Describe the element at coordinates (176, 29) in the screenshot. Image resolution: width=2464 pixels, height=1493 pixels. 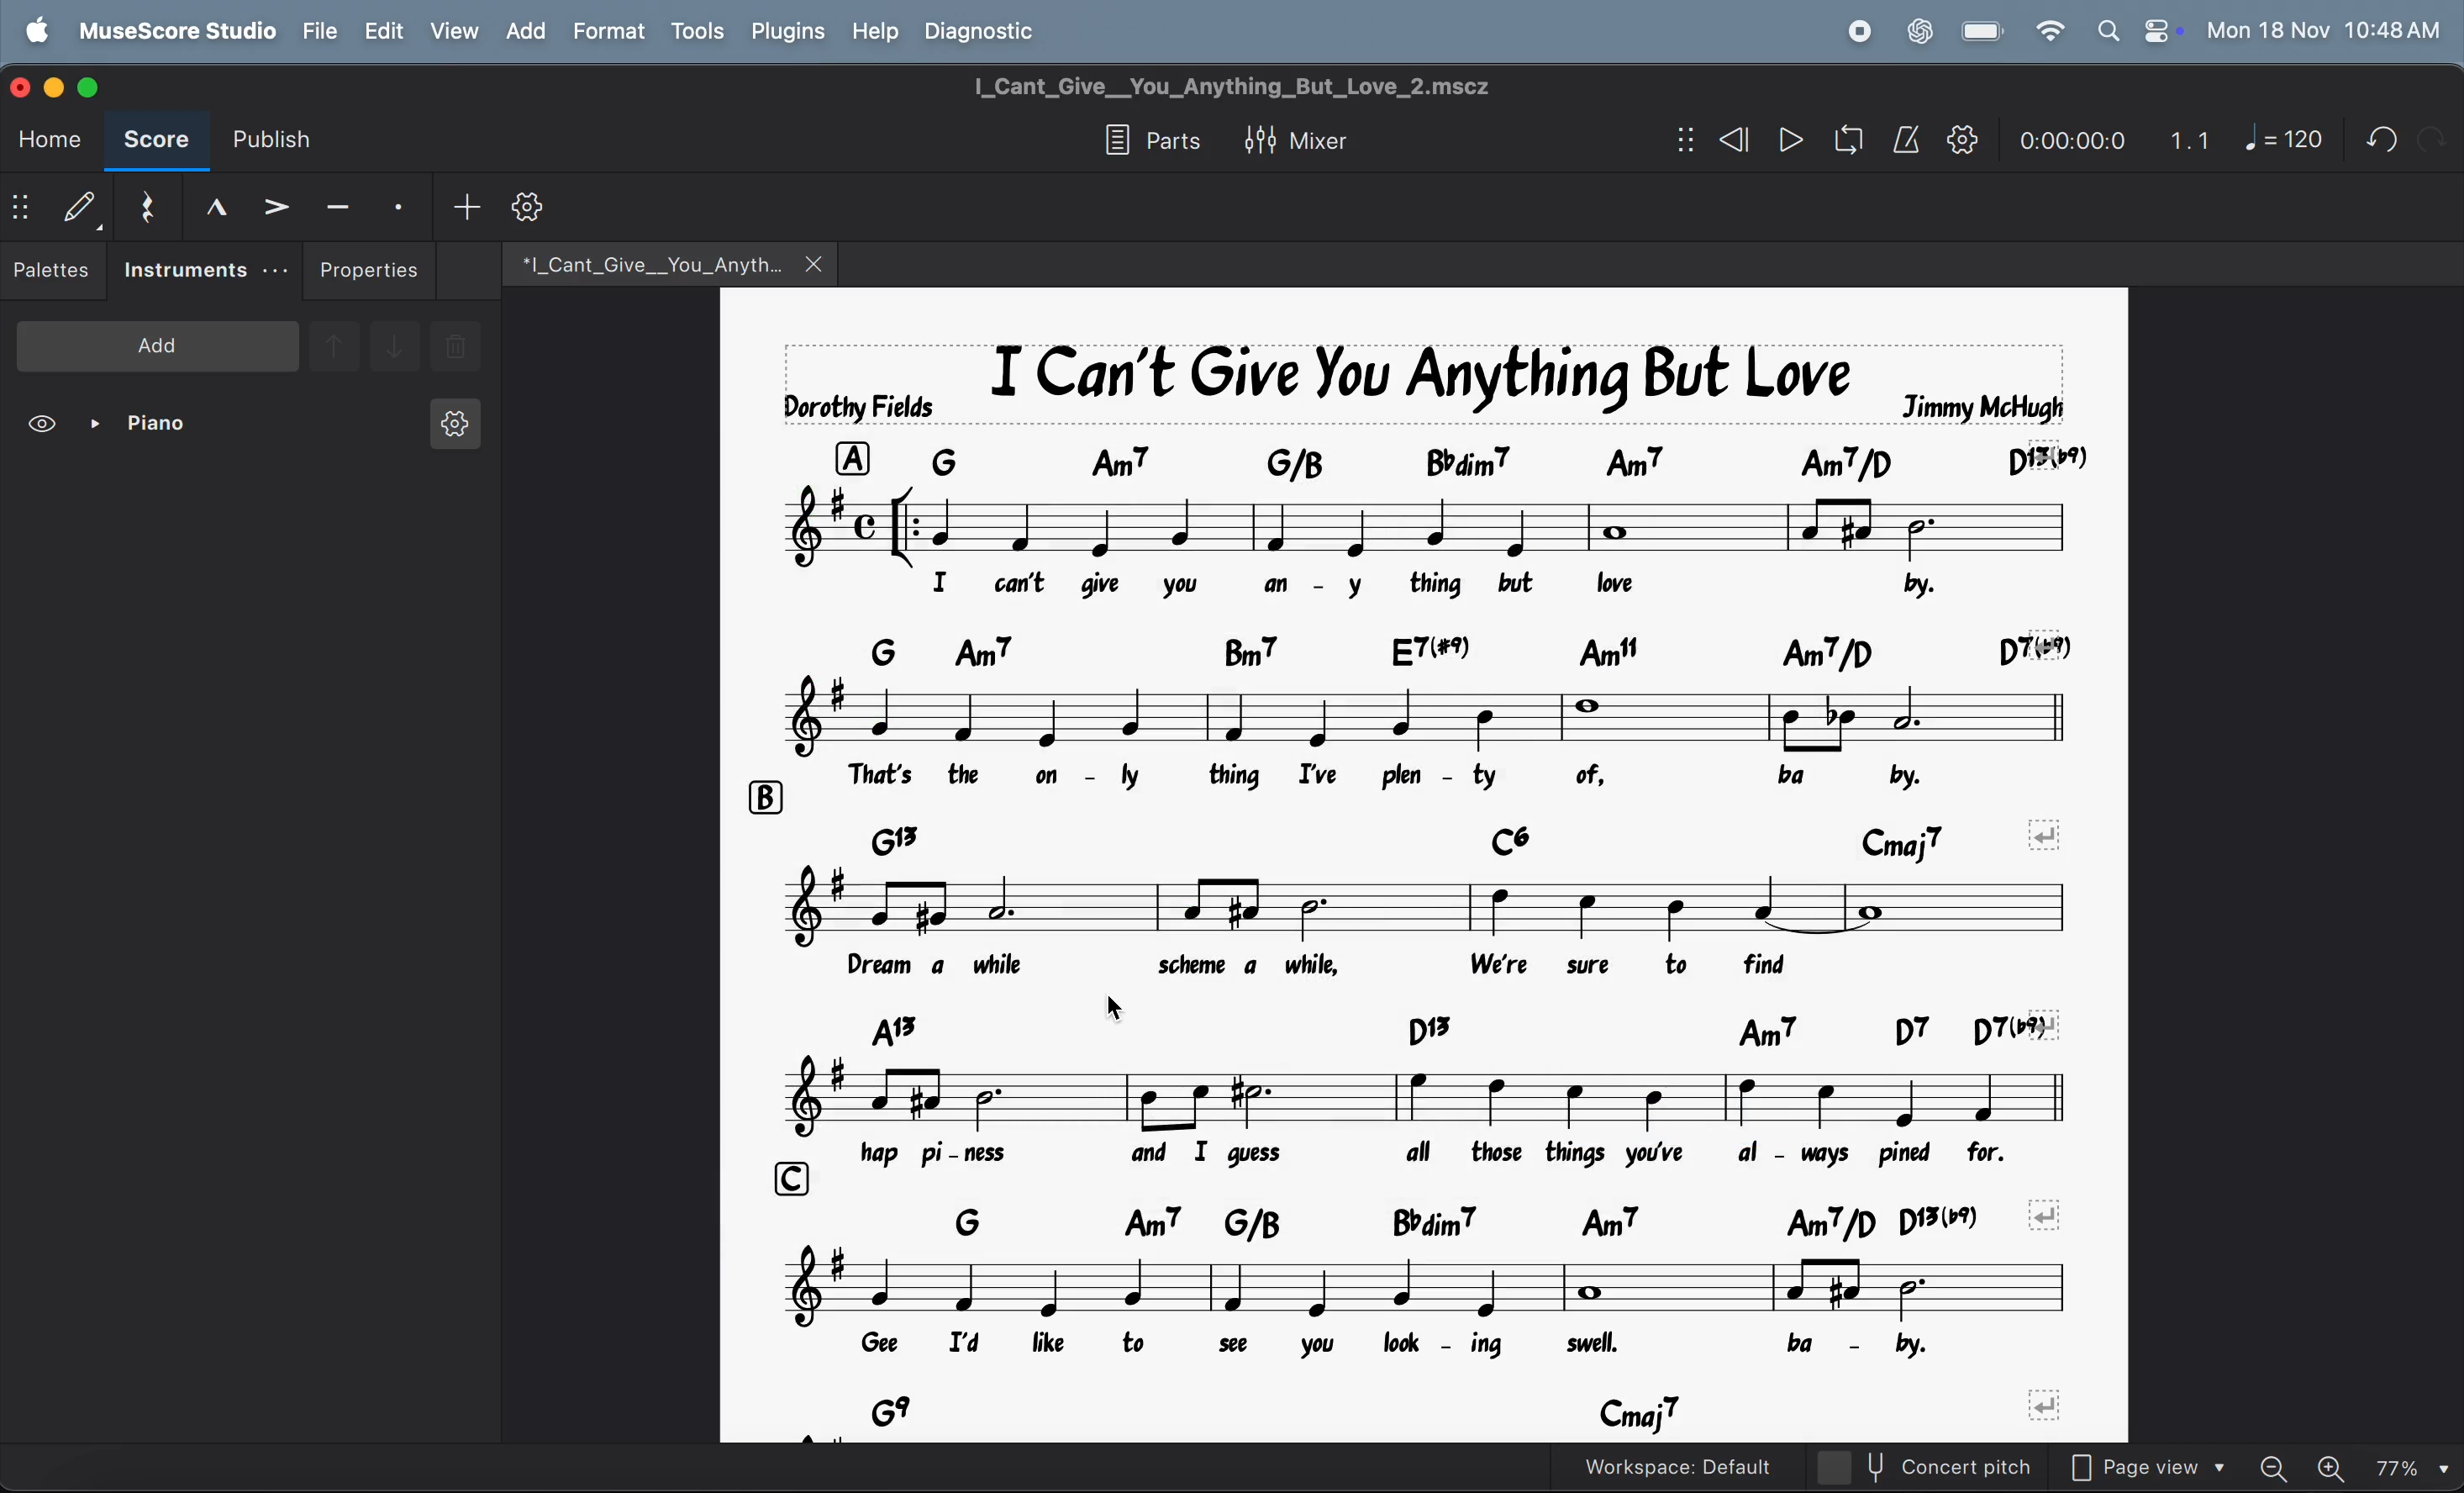
I see `muse score studio` at that location.